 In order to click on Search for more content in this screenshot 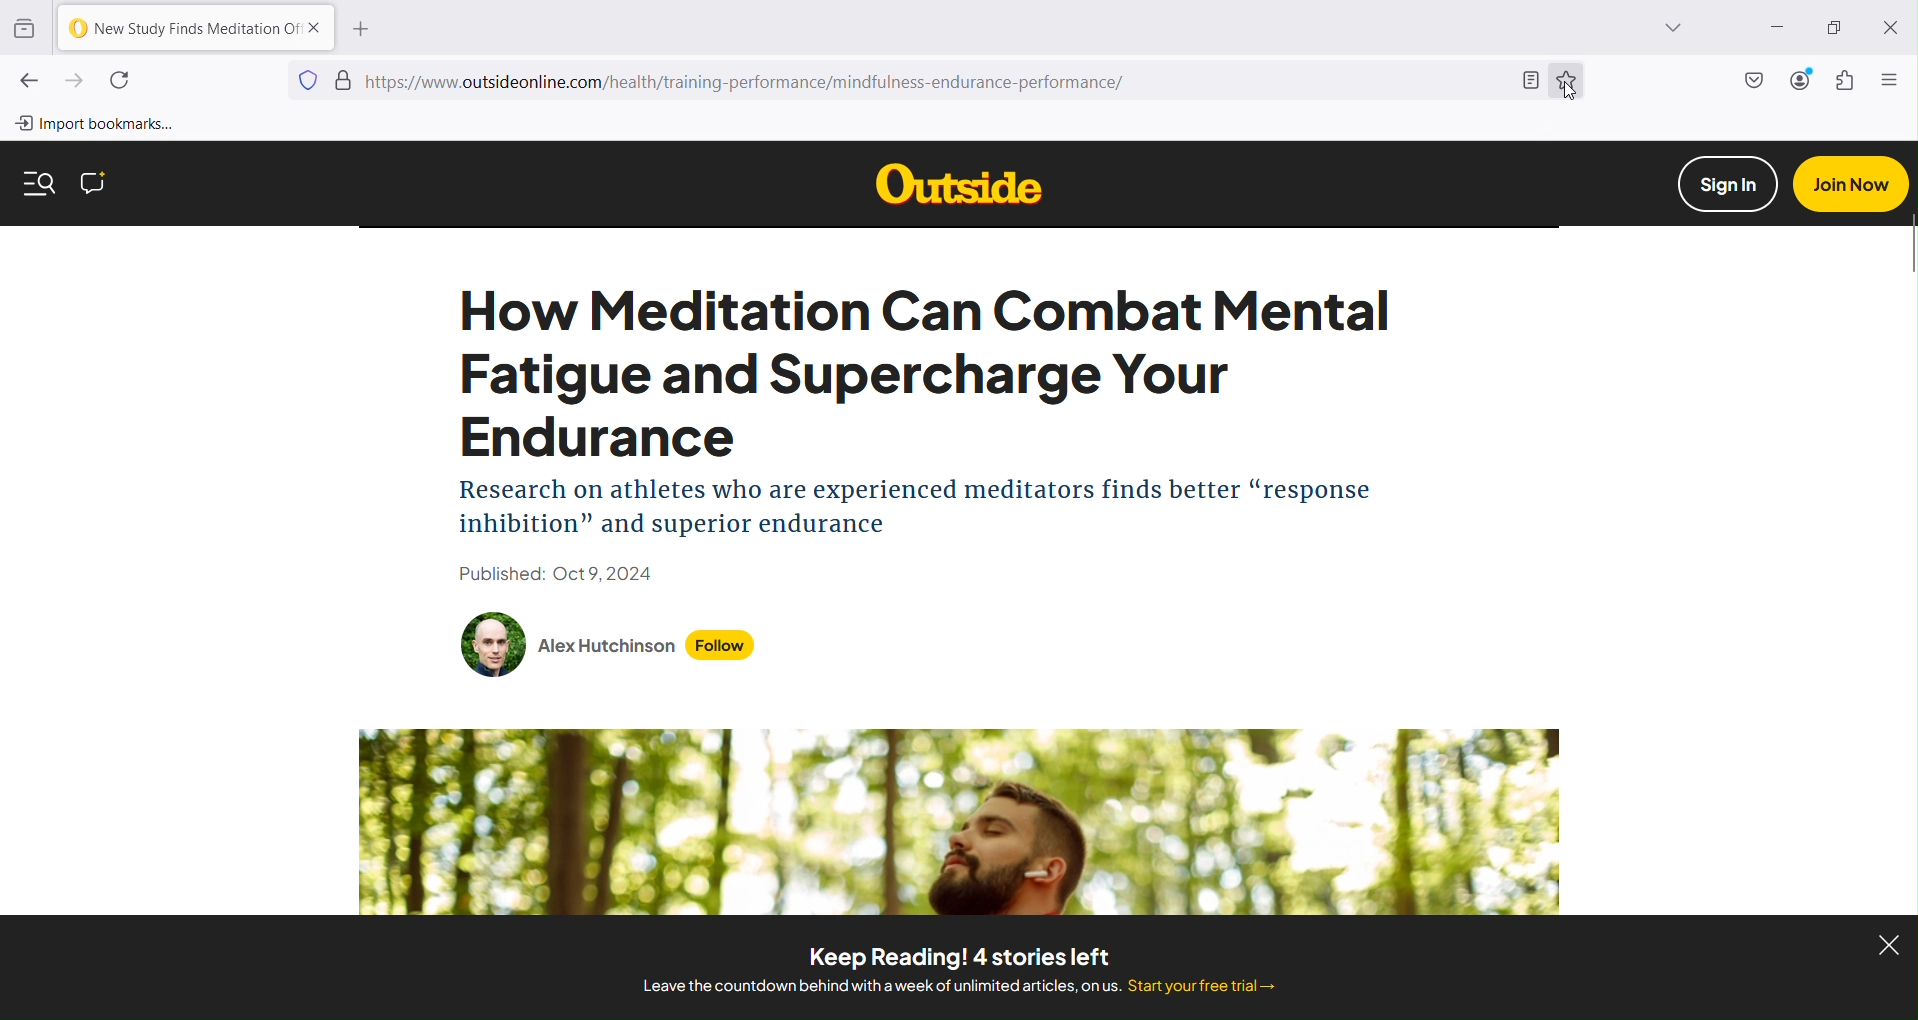, I will do `click(40, 183)`.